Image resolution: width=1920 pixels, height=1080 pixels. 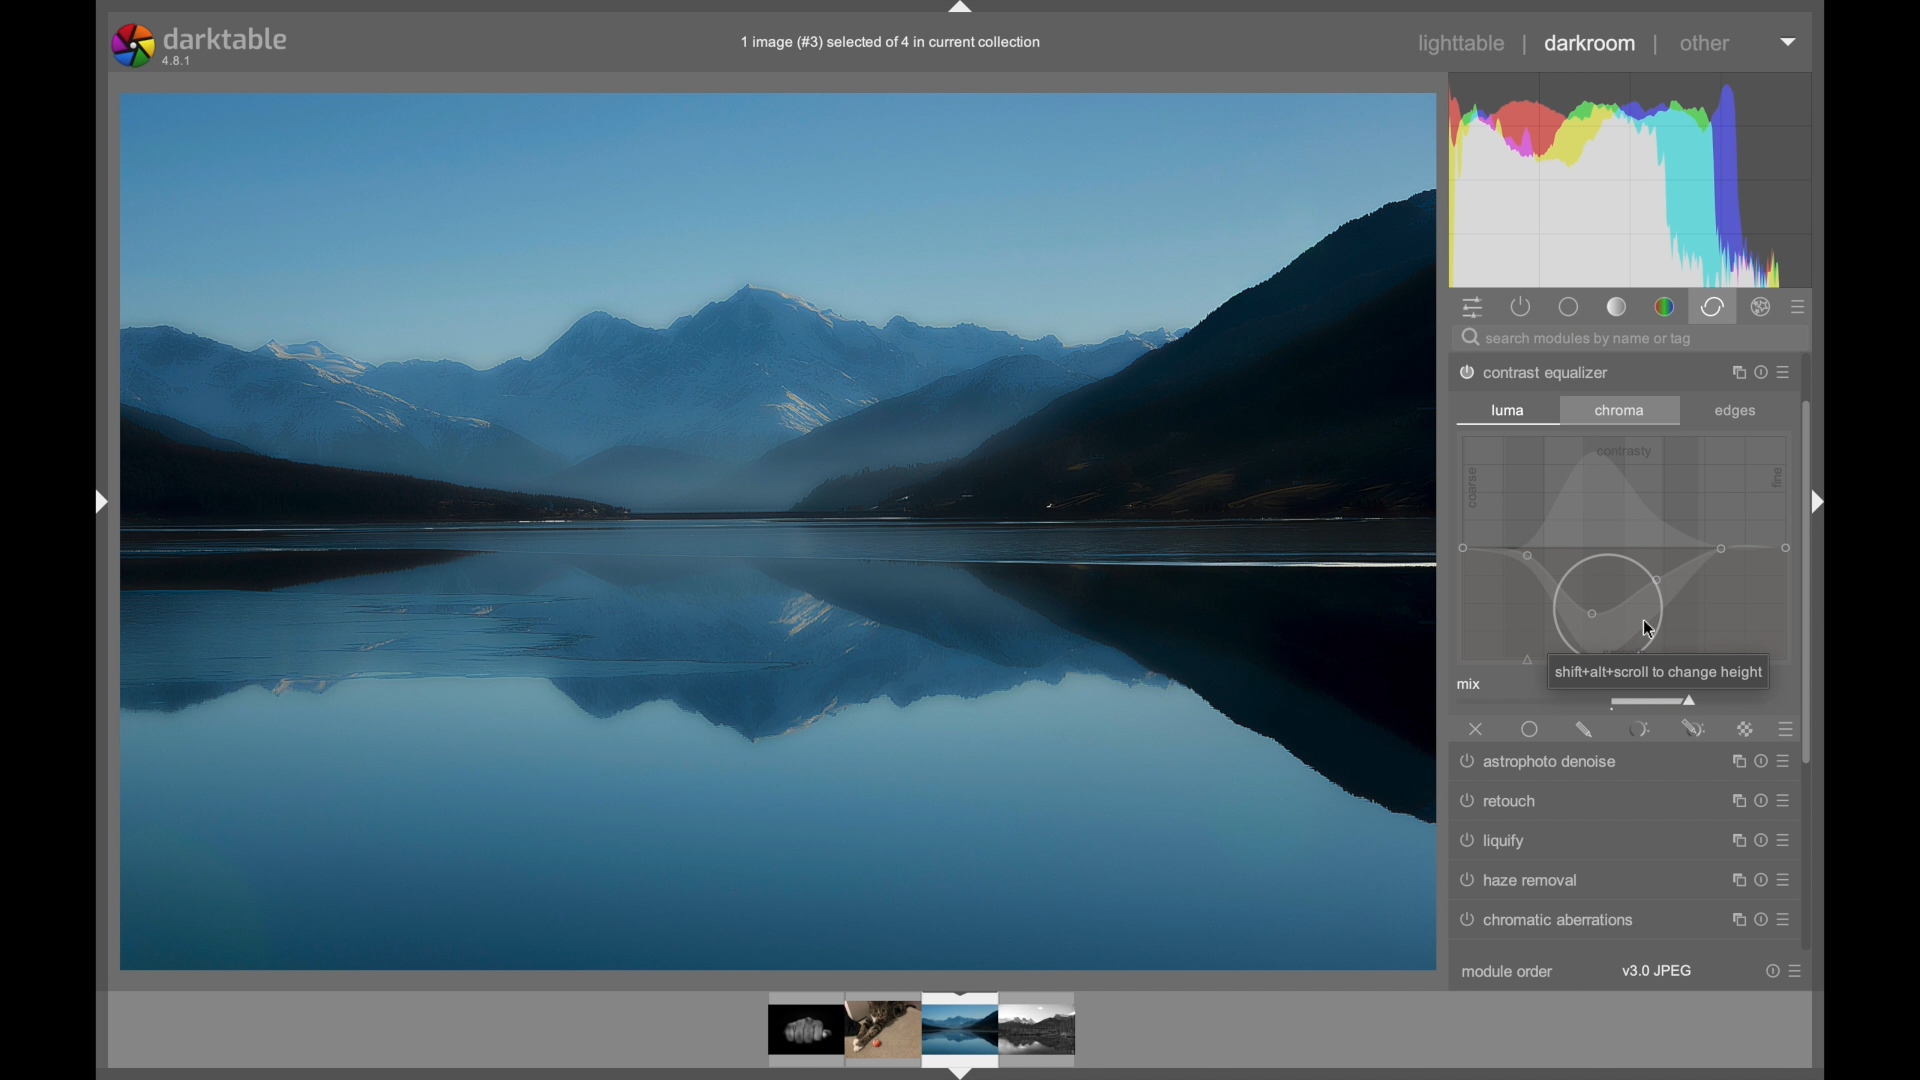 What do you see at coordinates (1762, 306) in the screenshot?
I see `effect` at bounding box center [1762, 306].